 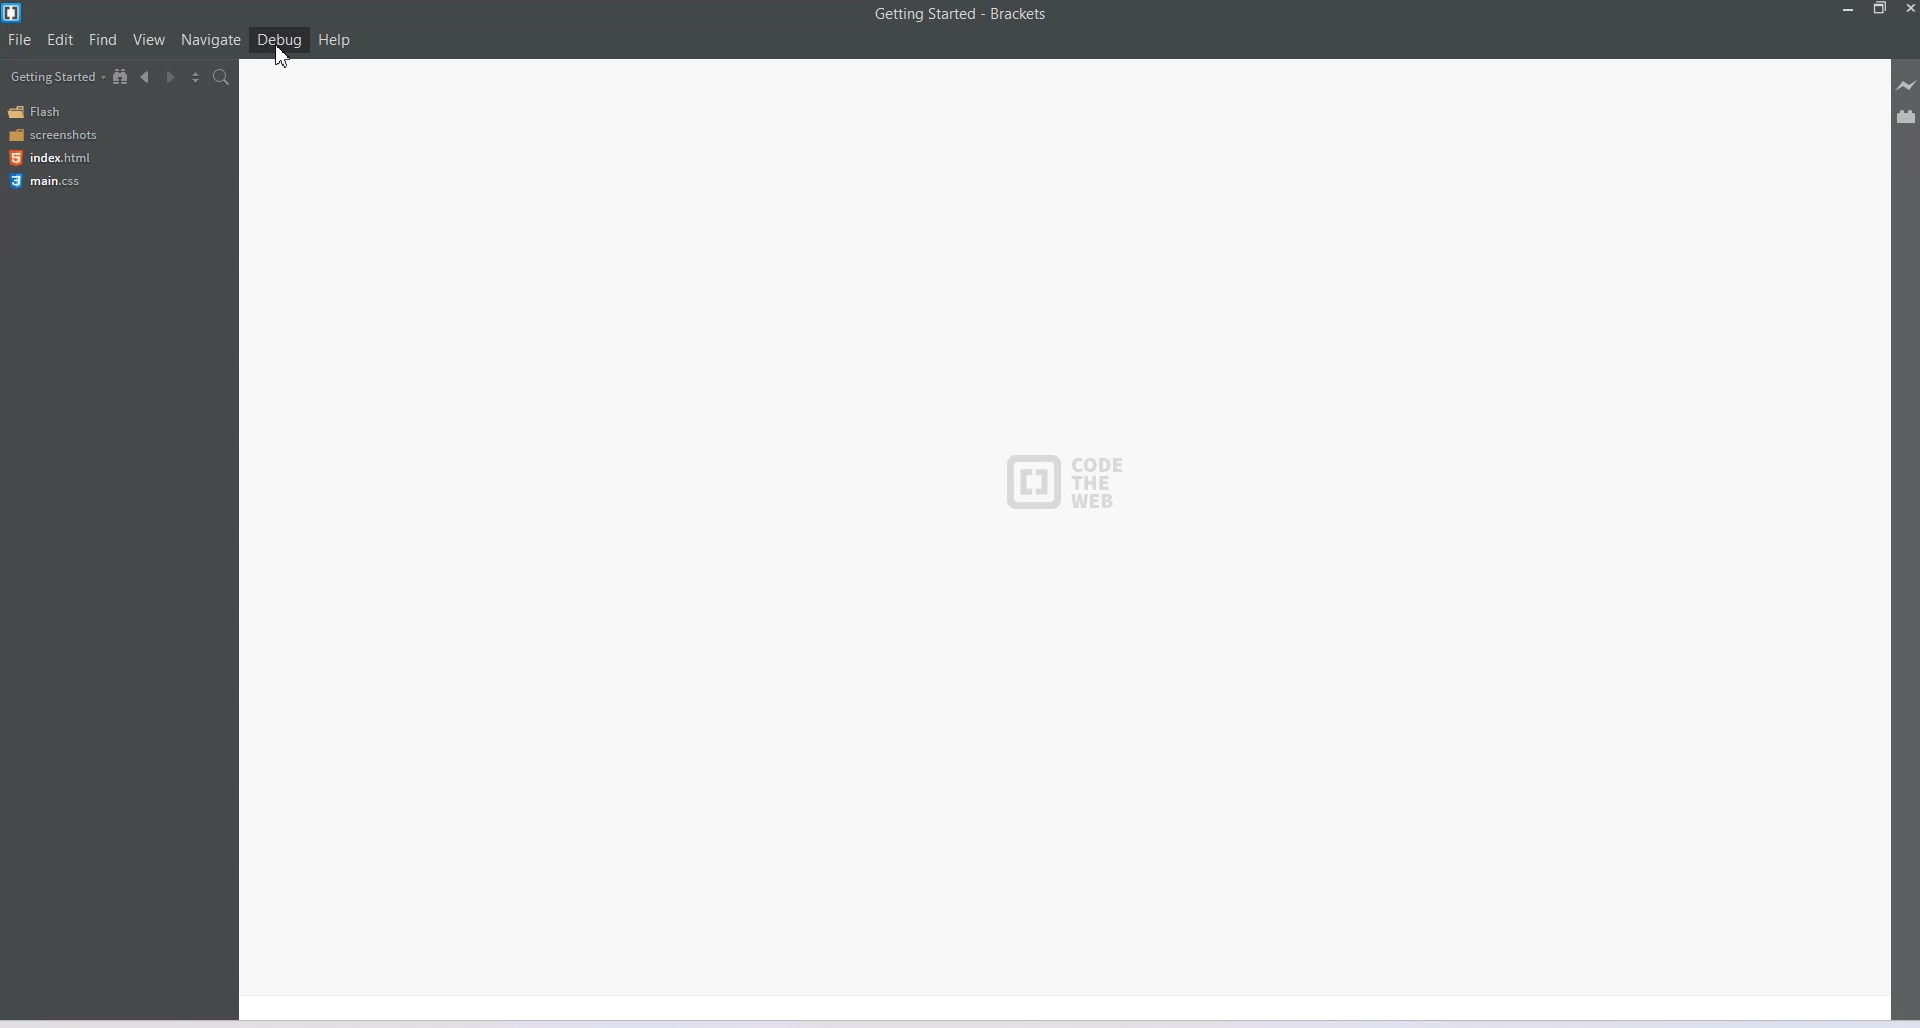 What do you see at coordinates (1908, 11) in the screenshot?
I see `Close` at bounding box center [1908, 11].